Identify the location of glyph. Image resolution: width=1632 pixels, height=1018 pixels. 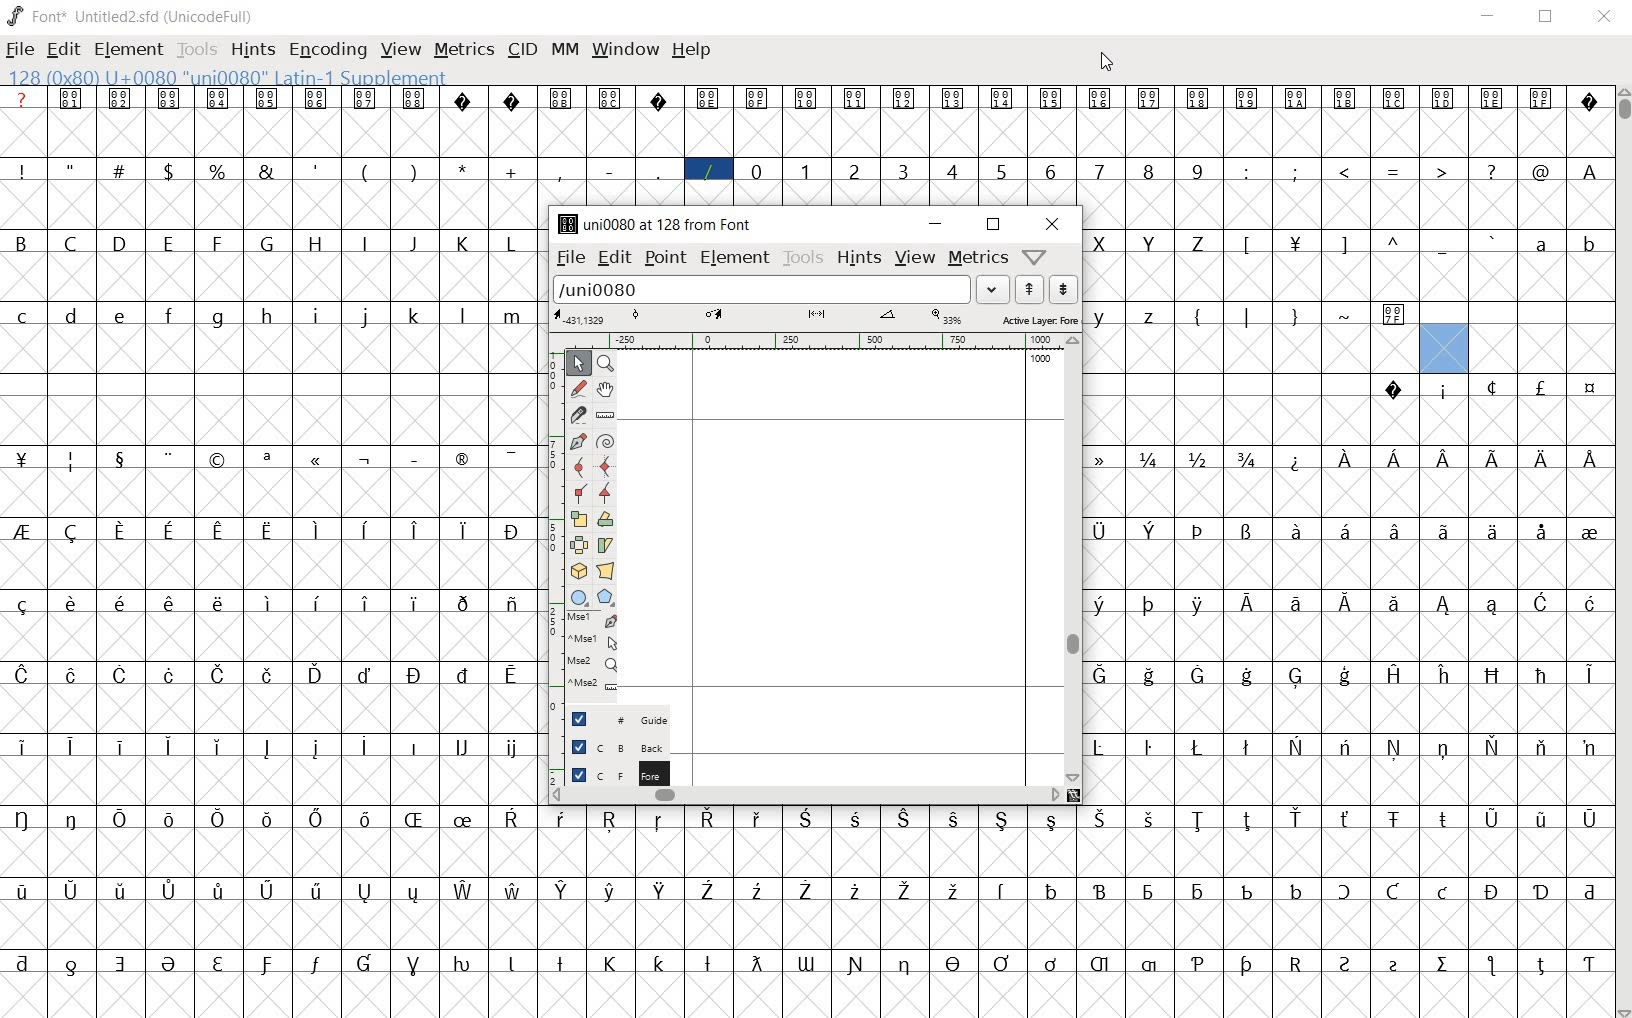
(461, 316).